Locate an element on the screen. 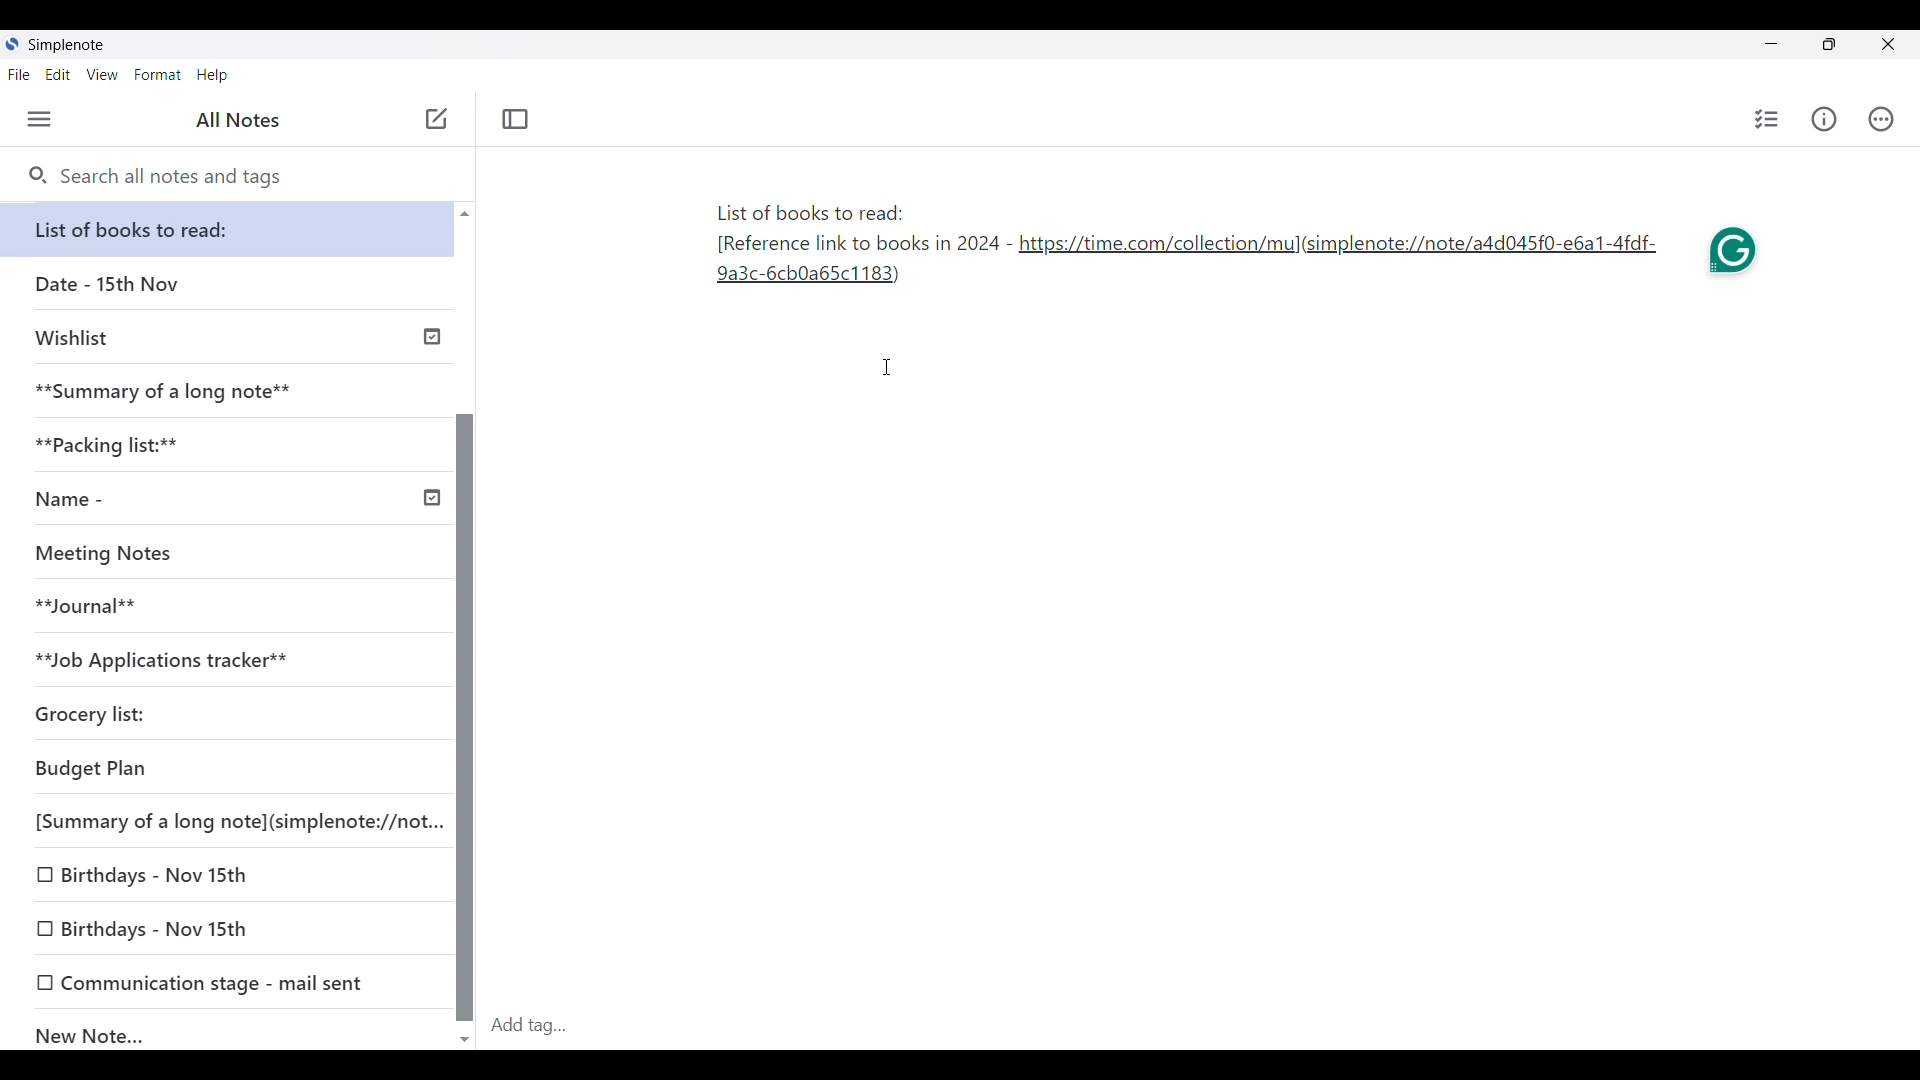 This screenshot has width=1920, height=1080. Grammarly extension is located at coordinates (1736, 255).